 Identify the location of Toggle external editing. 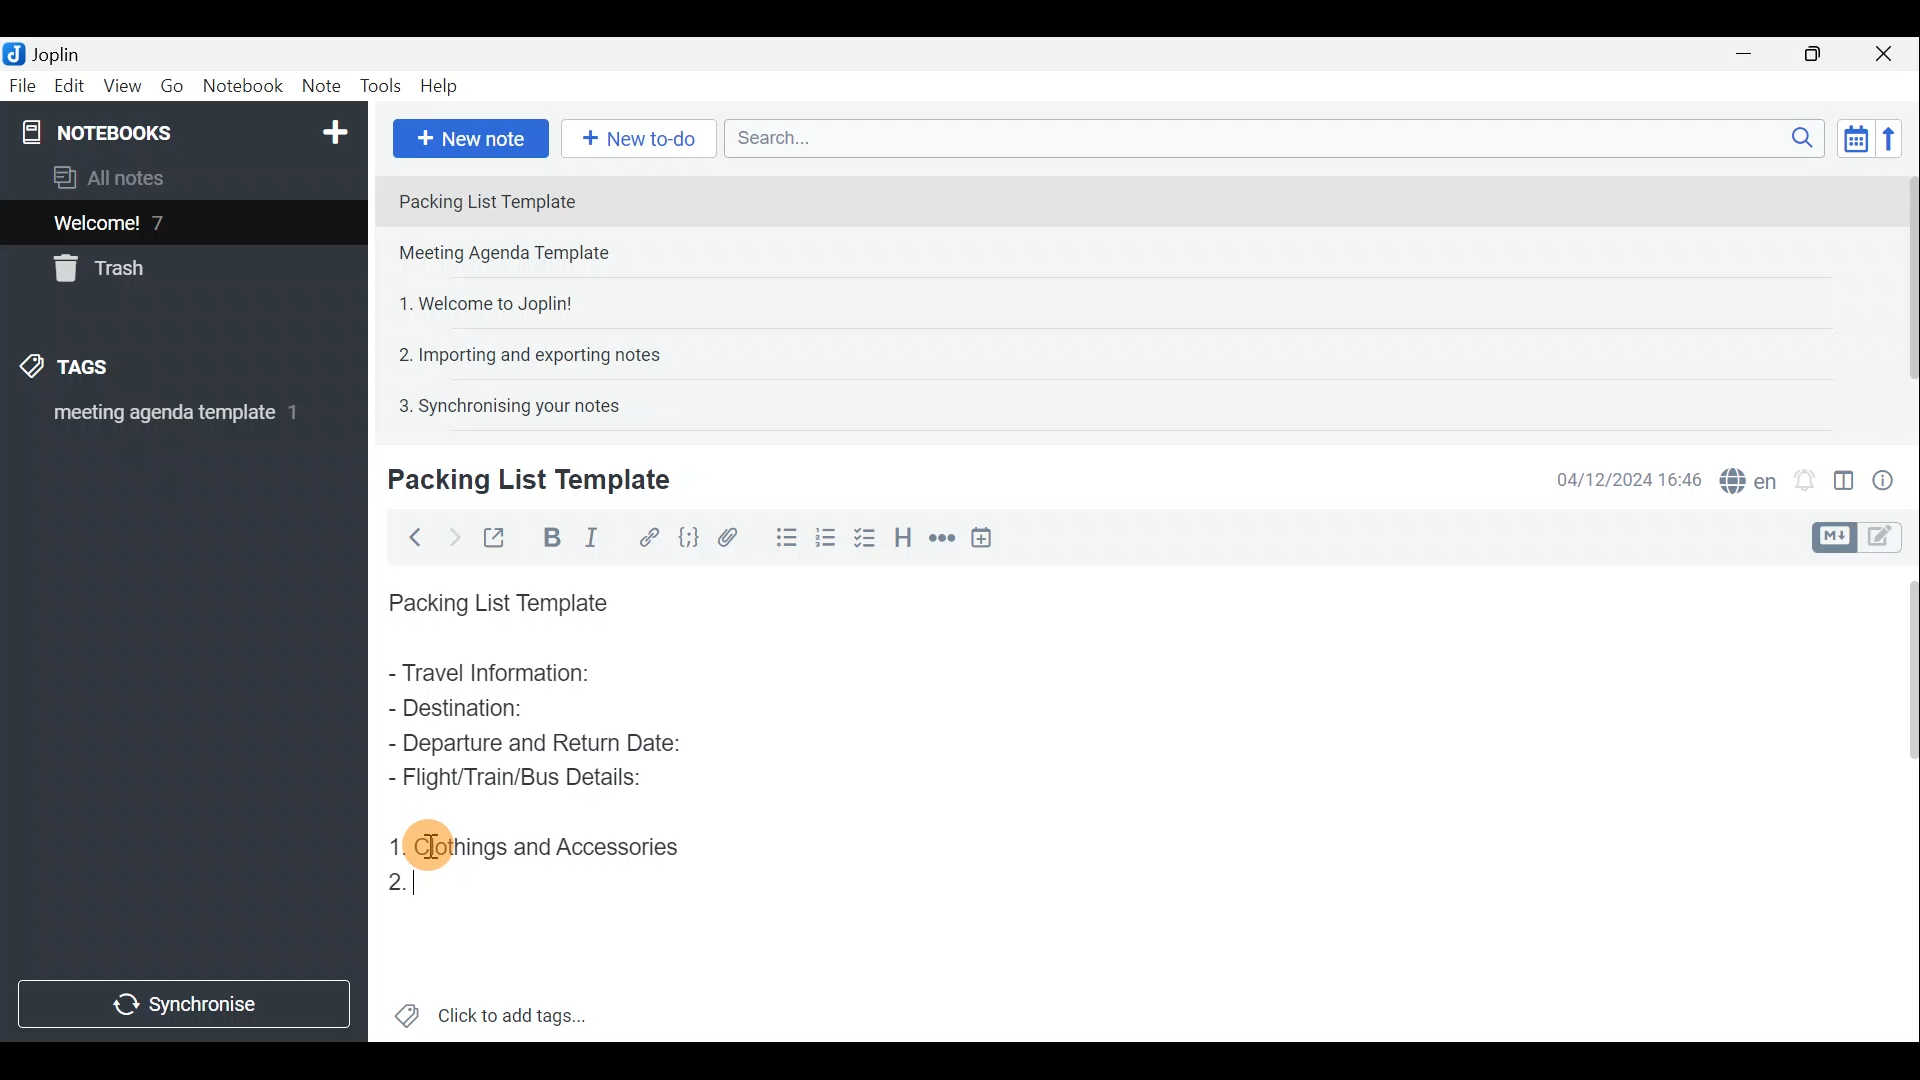
(496, 535).